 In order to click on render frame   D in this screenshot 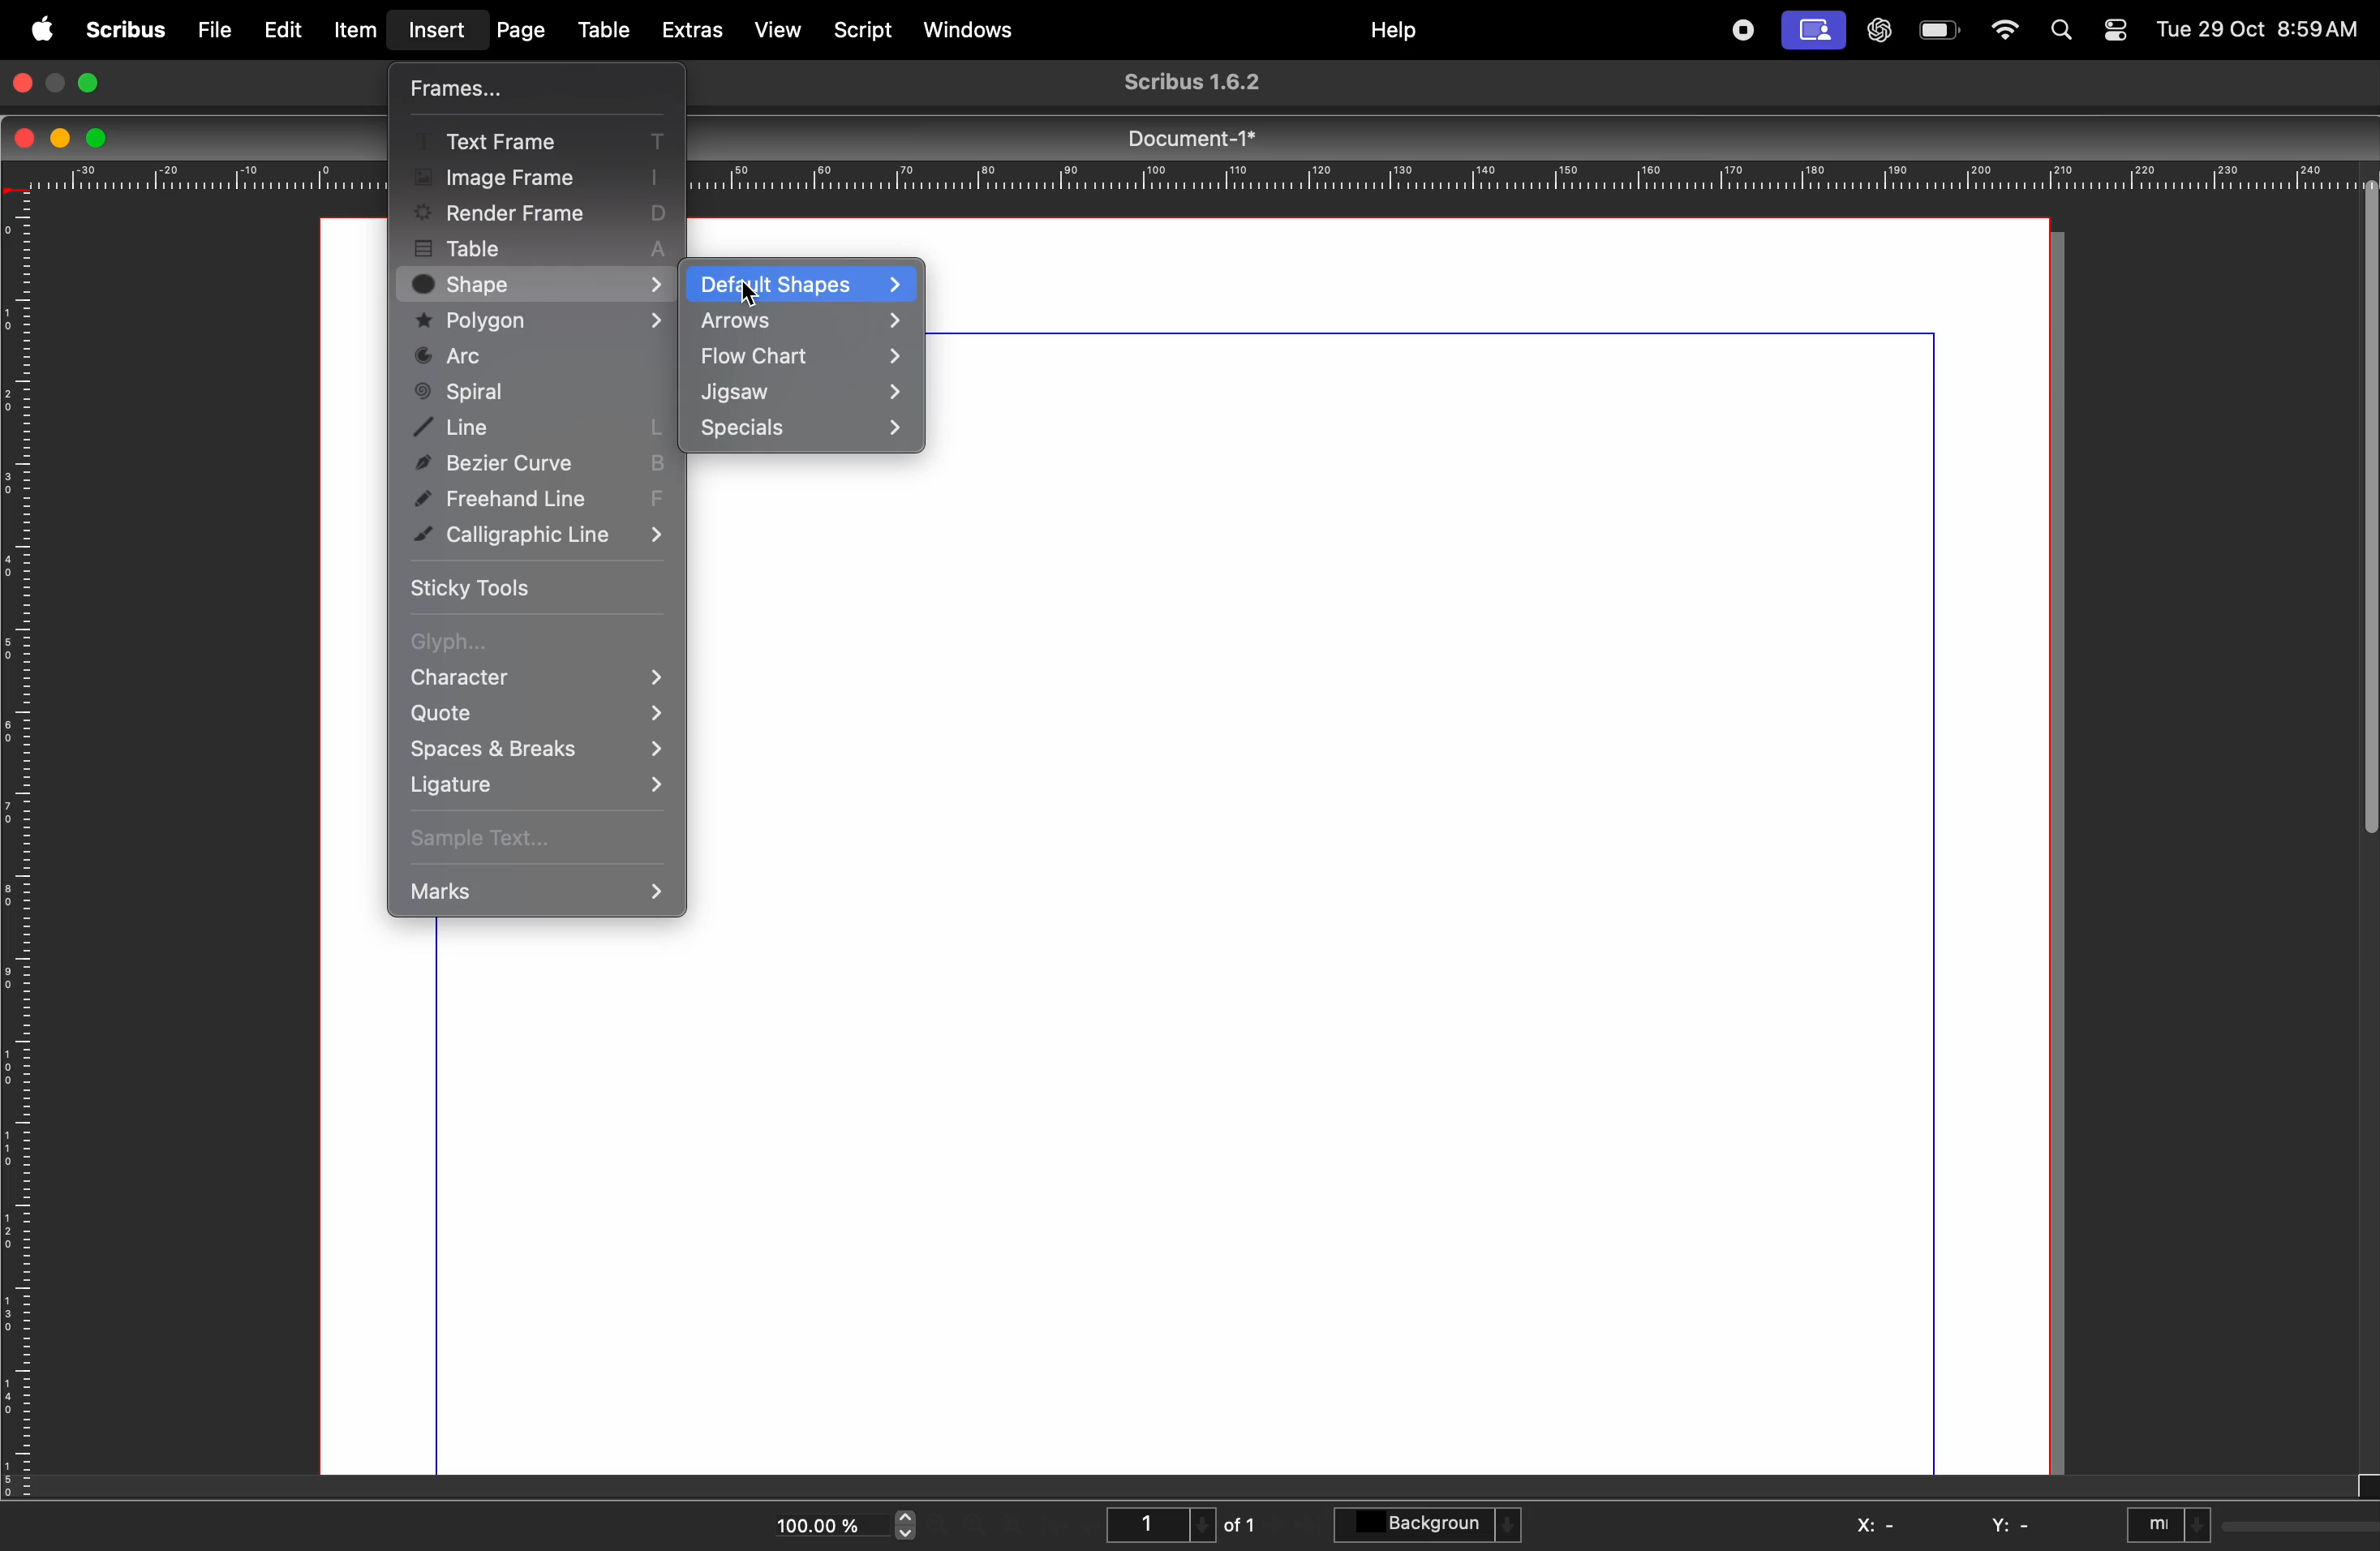, I will do `click(543, 211)`.